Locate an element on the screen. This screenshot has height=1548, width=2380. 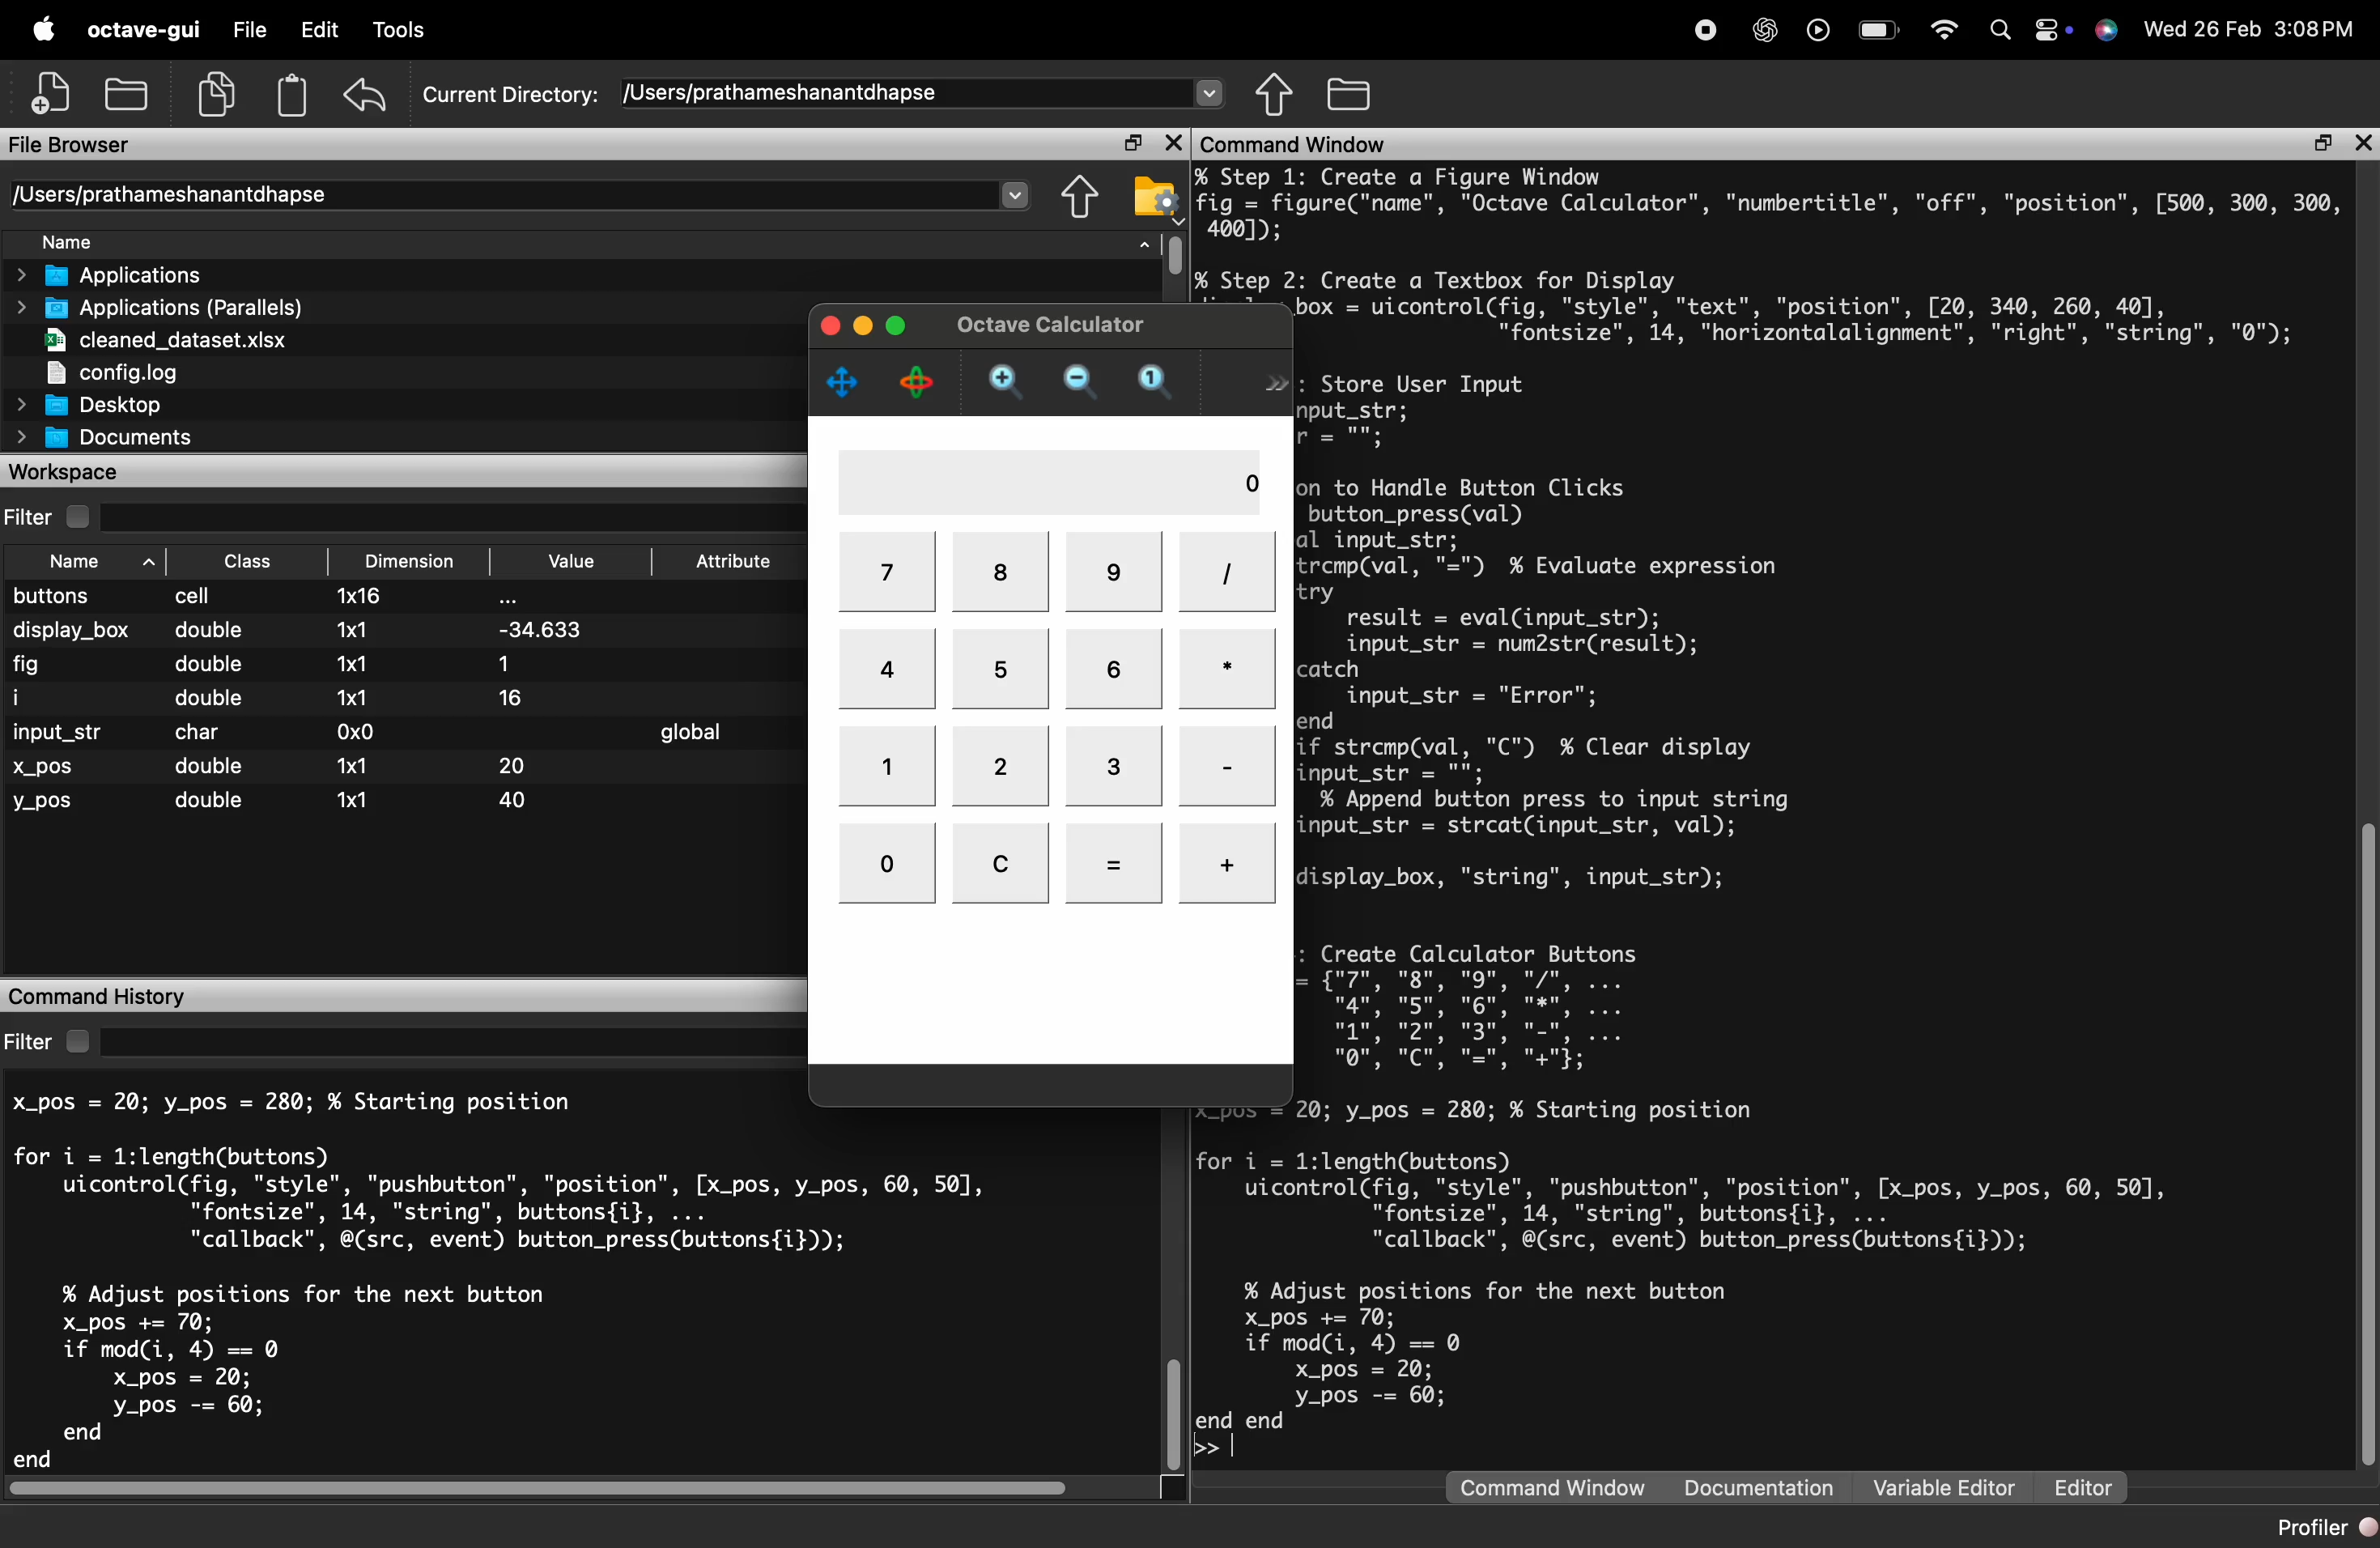
wifi is located at coordinates (1946, 25).